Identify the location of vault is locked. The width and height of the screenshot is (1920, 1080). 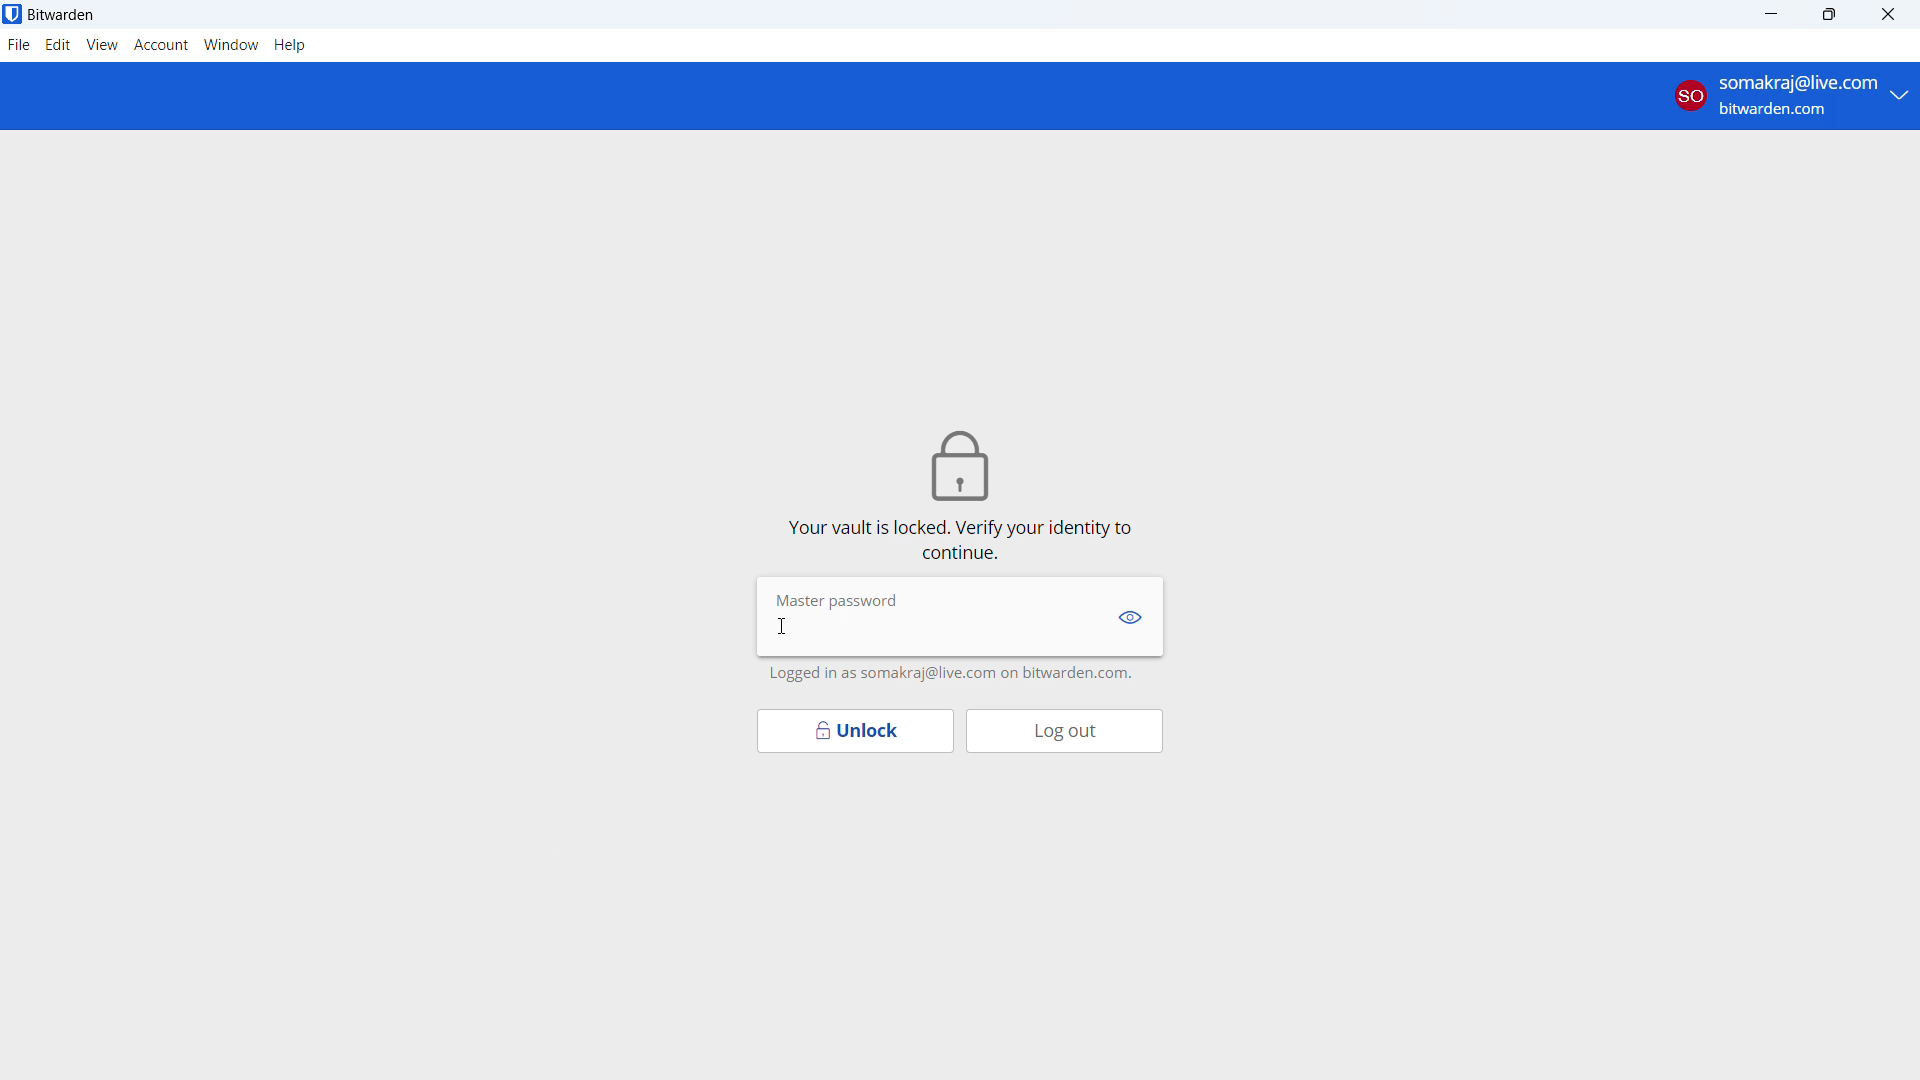
(960, 540).